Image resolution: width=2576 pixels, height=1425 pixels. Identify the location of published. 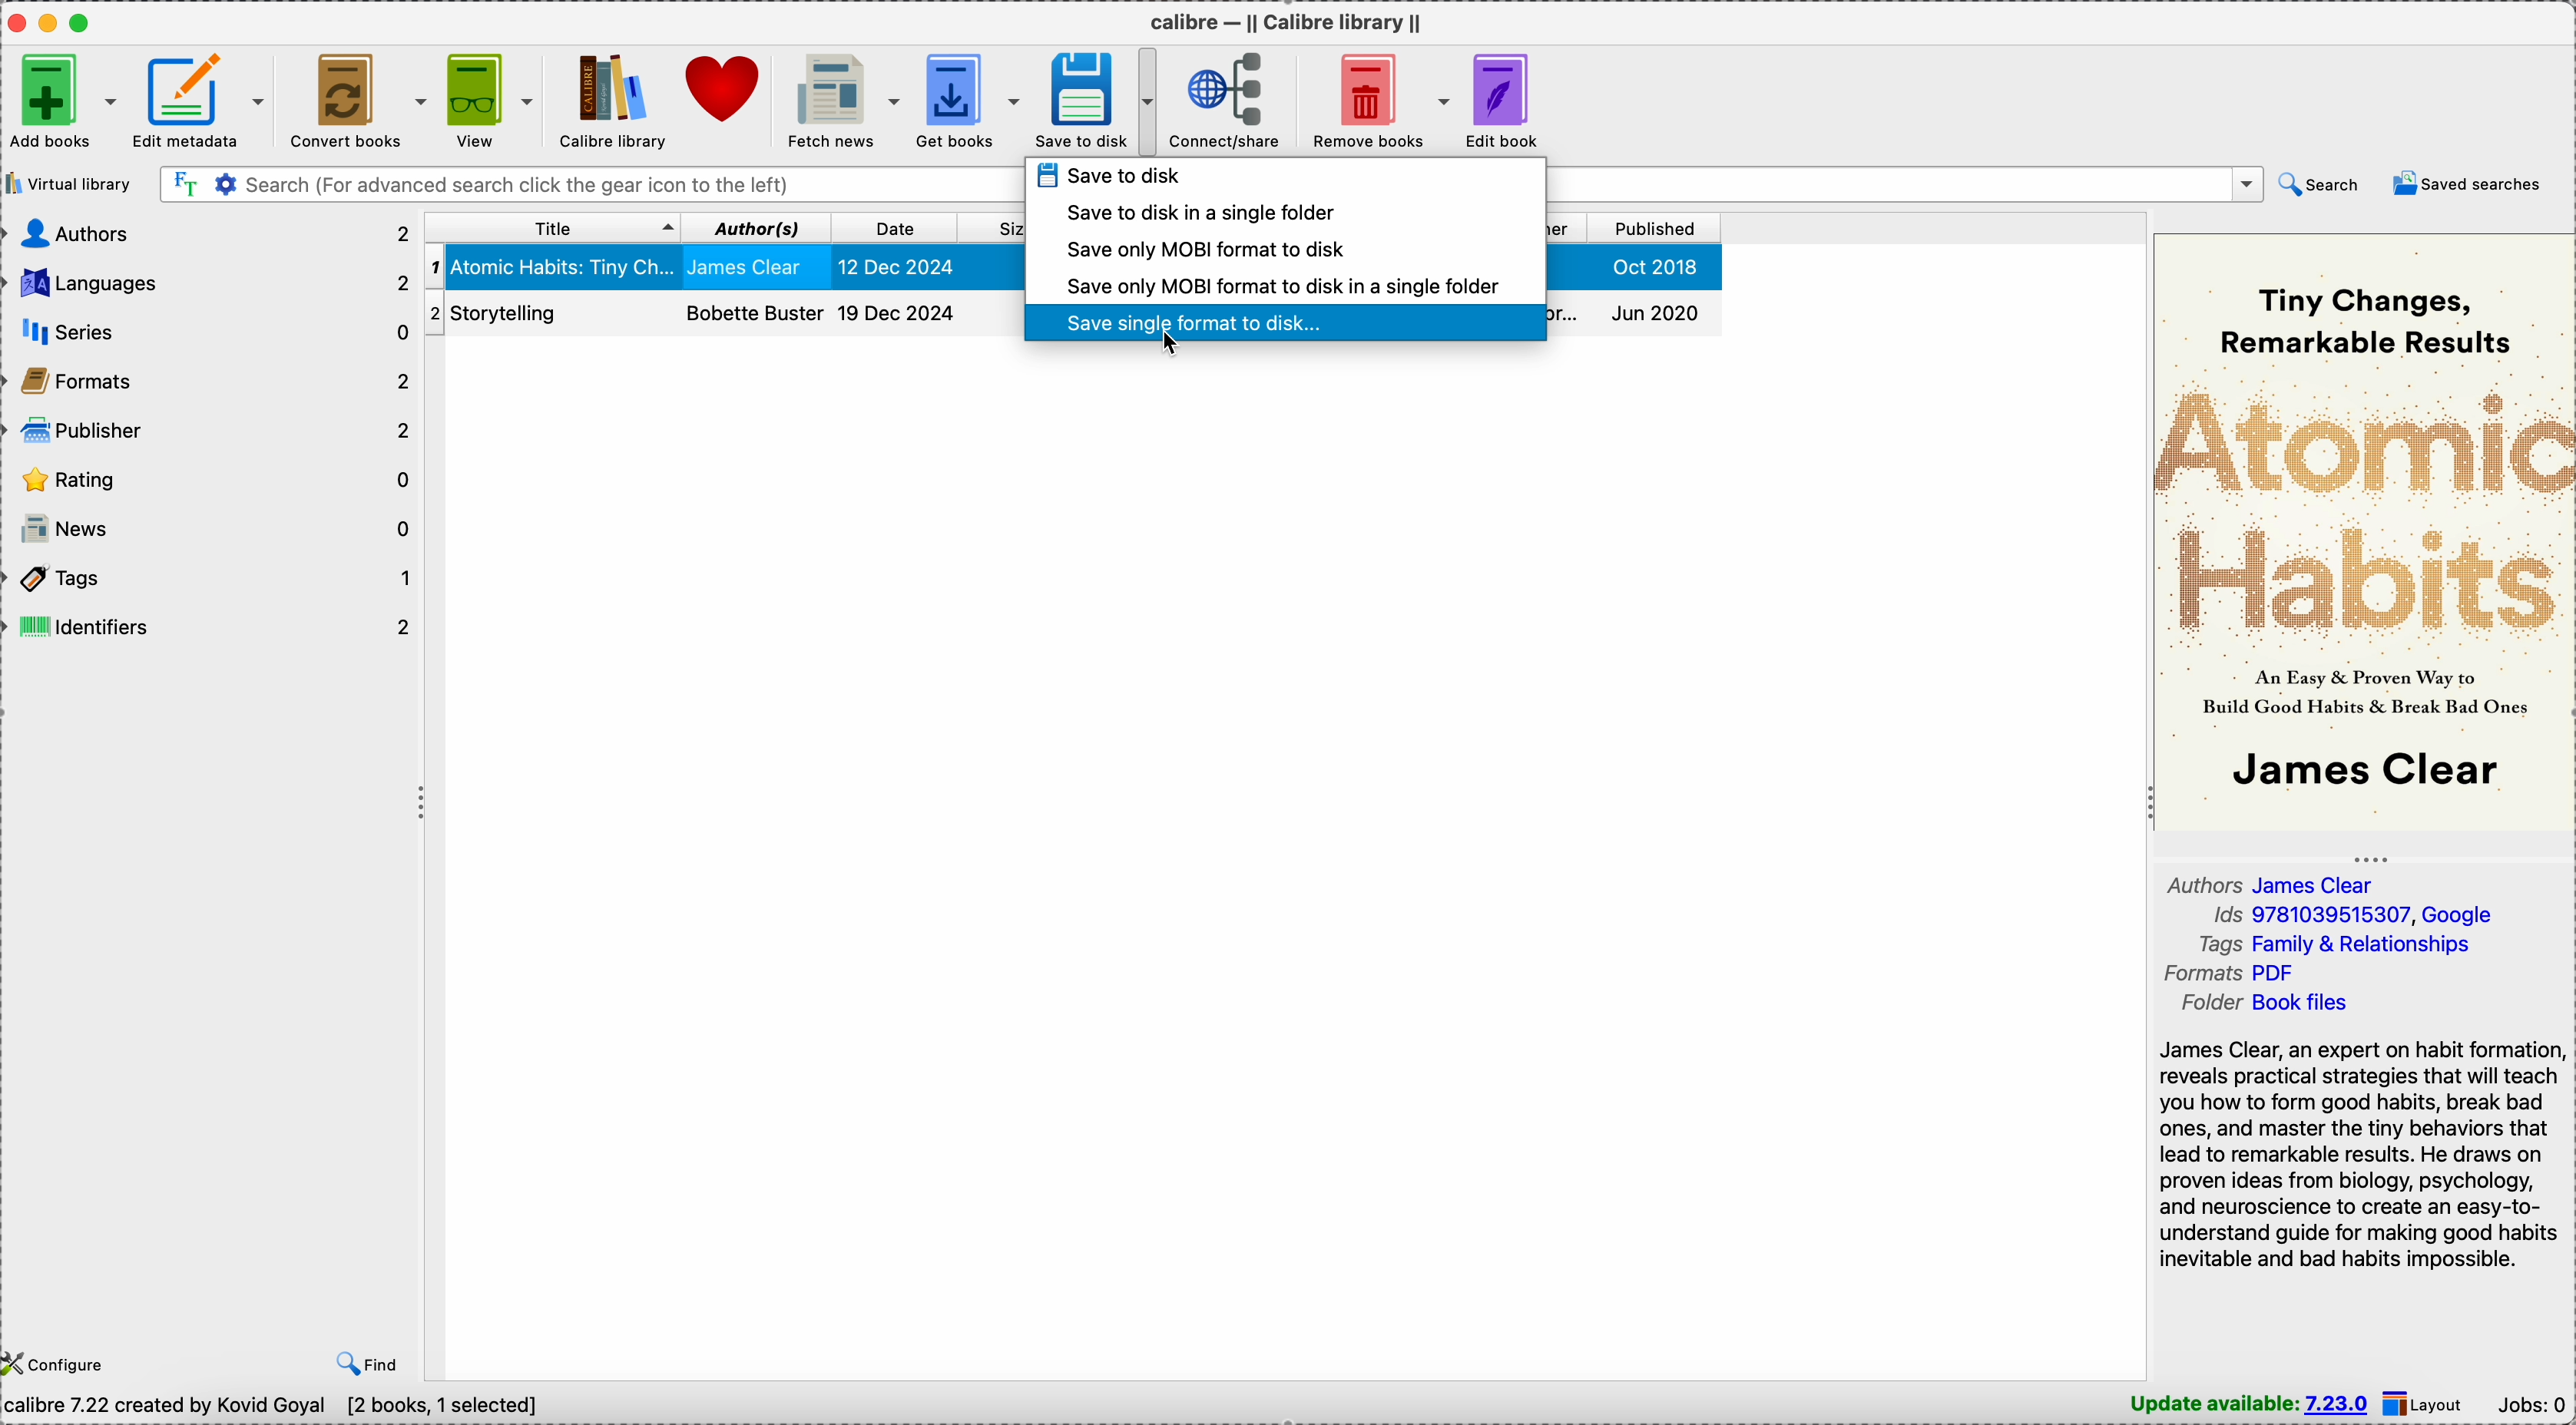
(1653, 228).